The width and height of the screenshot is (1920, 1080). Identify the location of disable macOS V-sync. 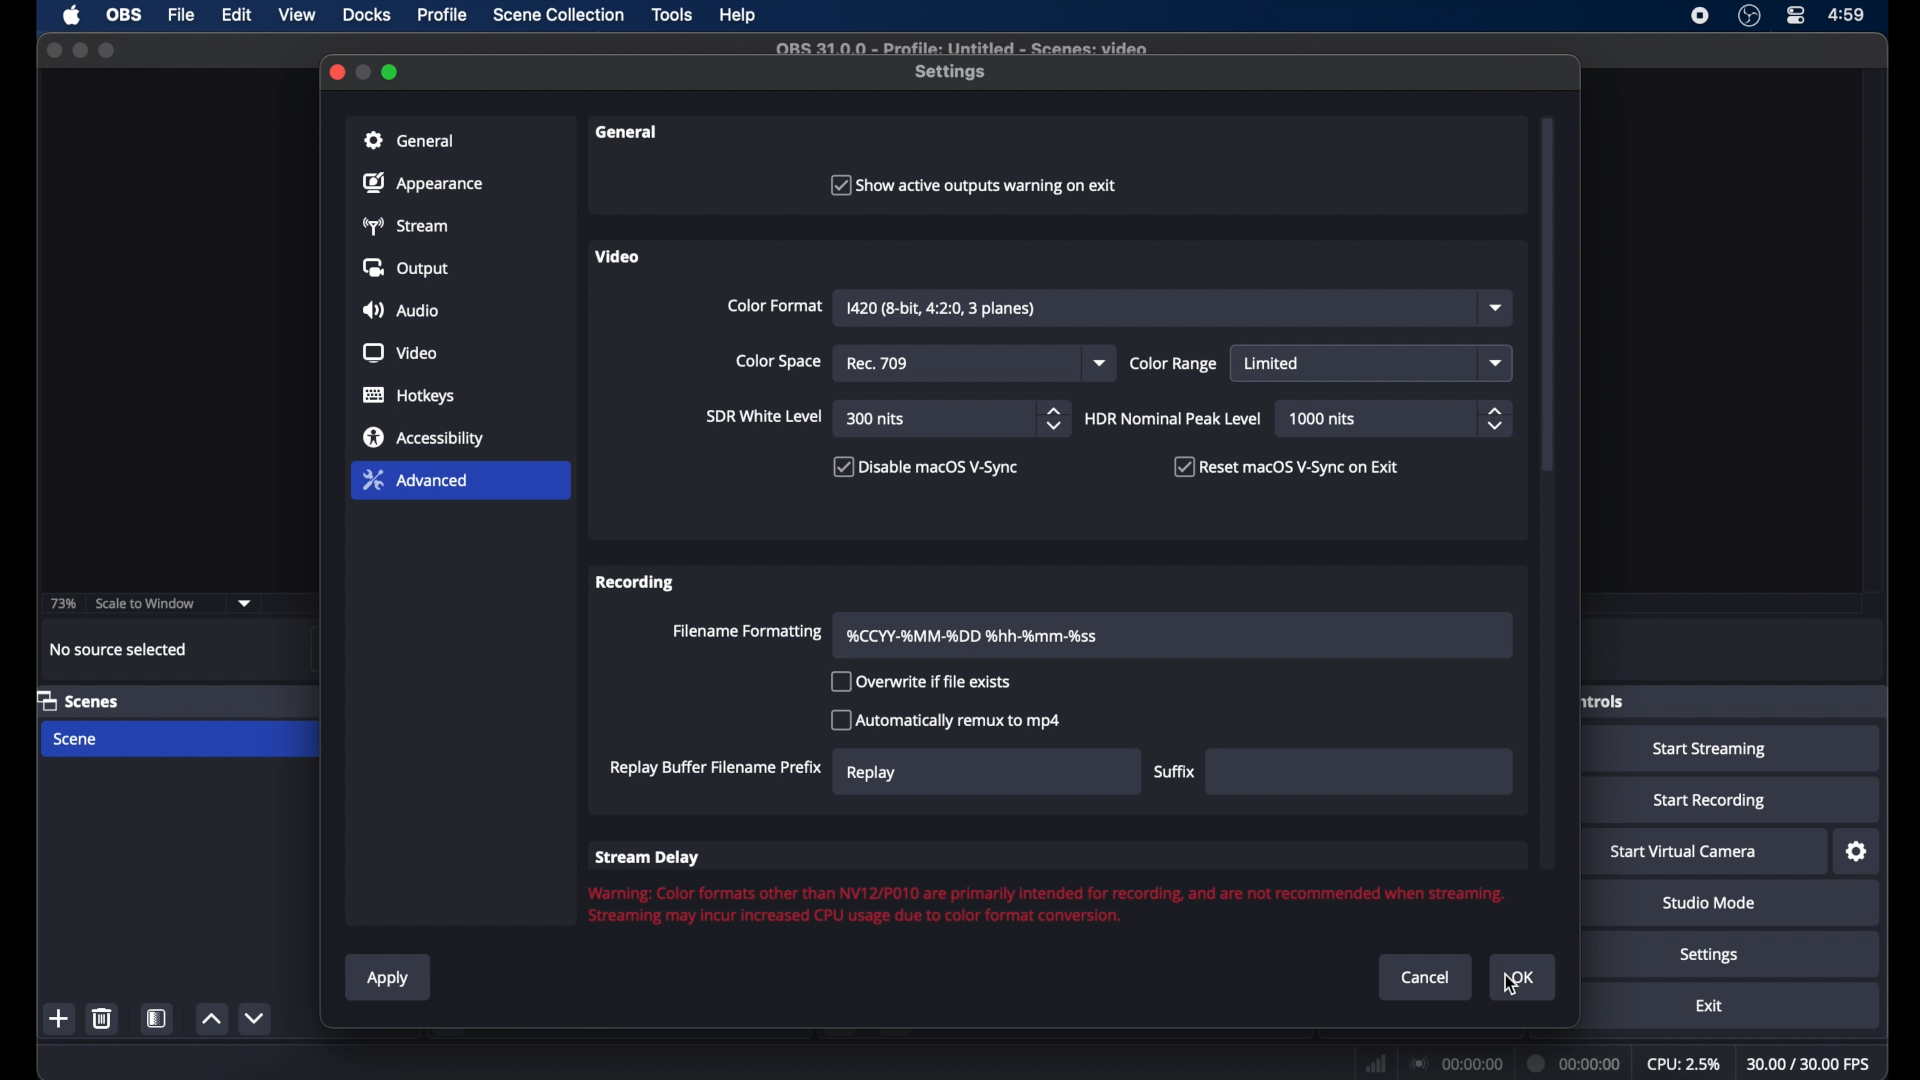
(923, 467).